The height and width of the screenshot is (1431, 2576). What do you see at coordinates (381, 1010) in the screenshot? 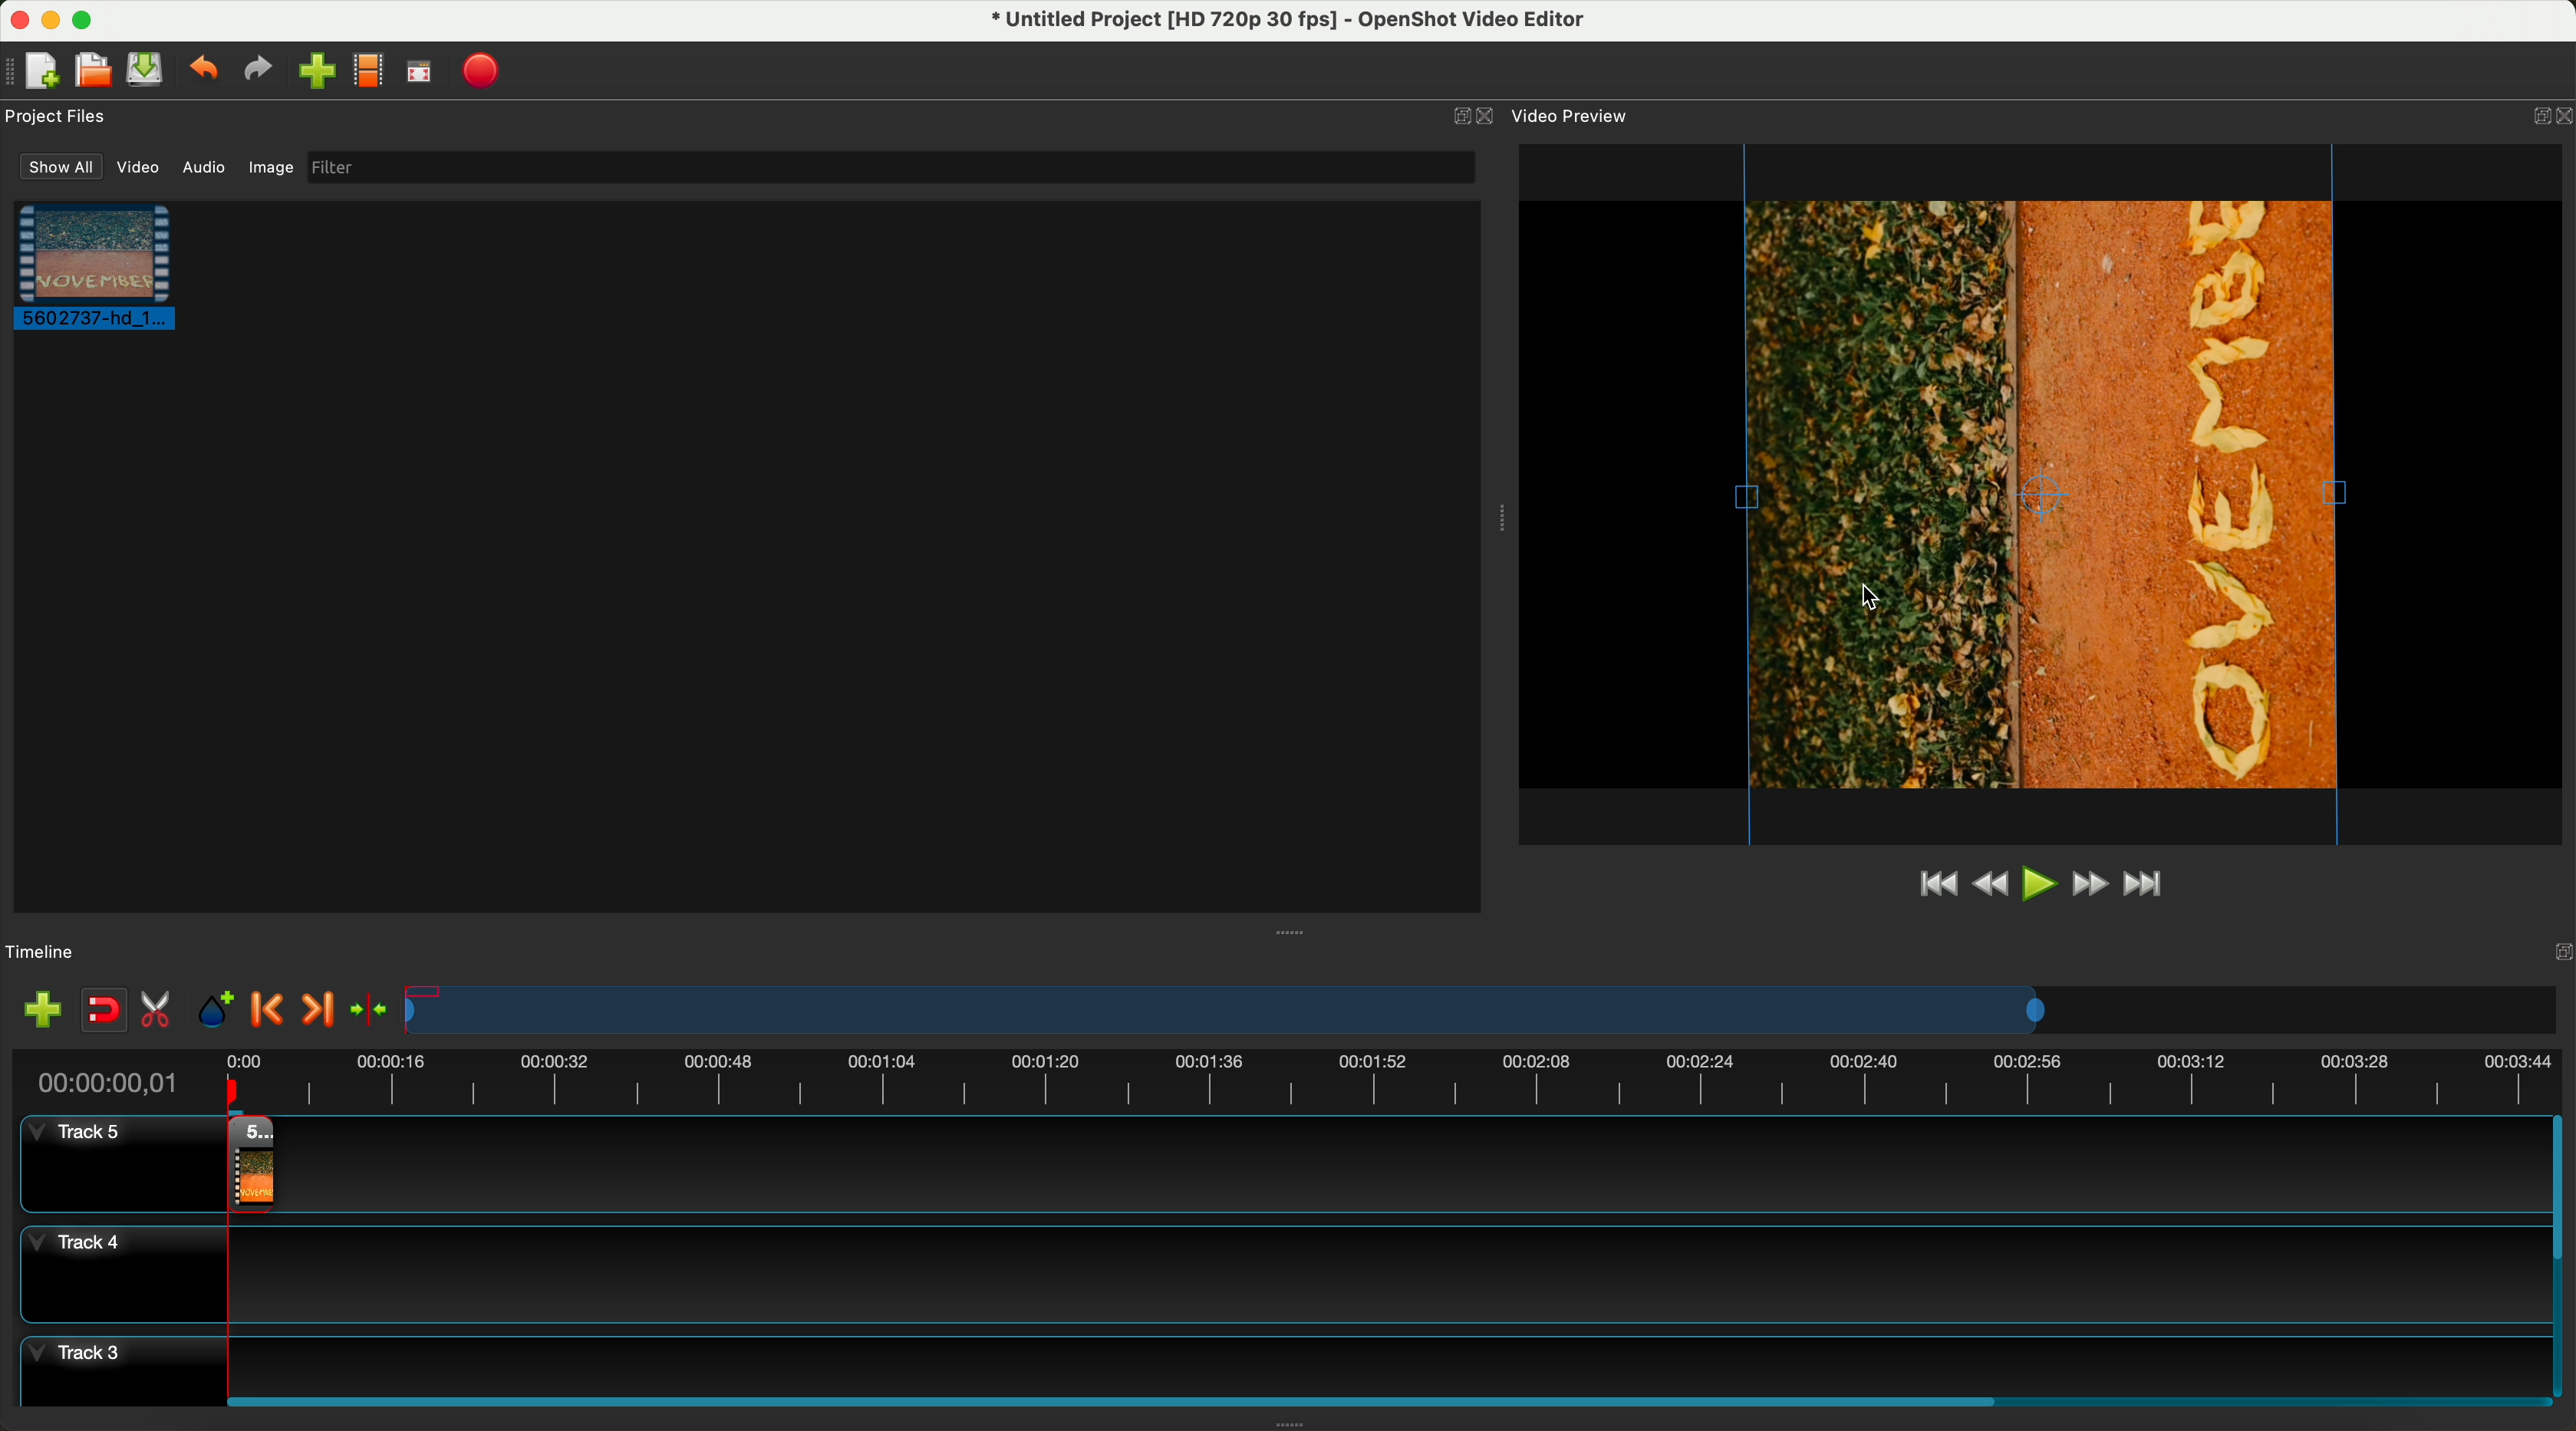
I see `center the timeline on the playhead` at bounding box center [381, 1010].